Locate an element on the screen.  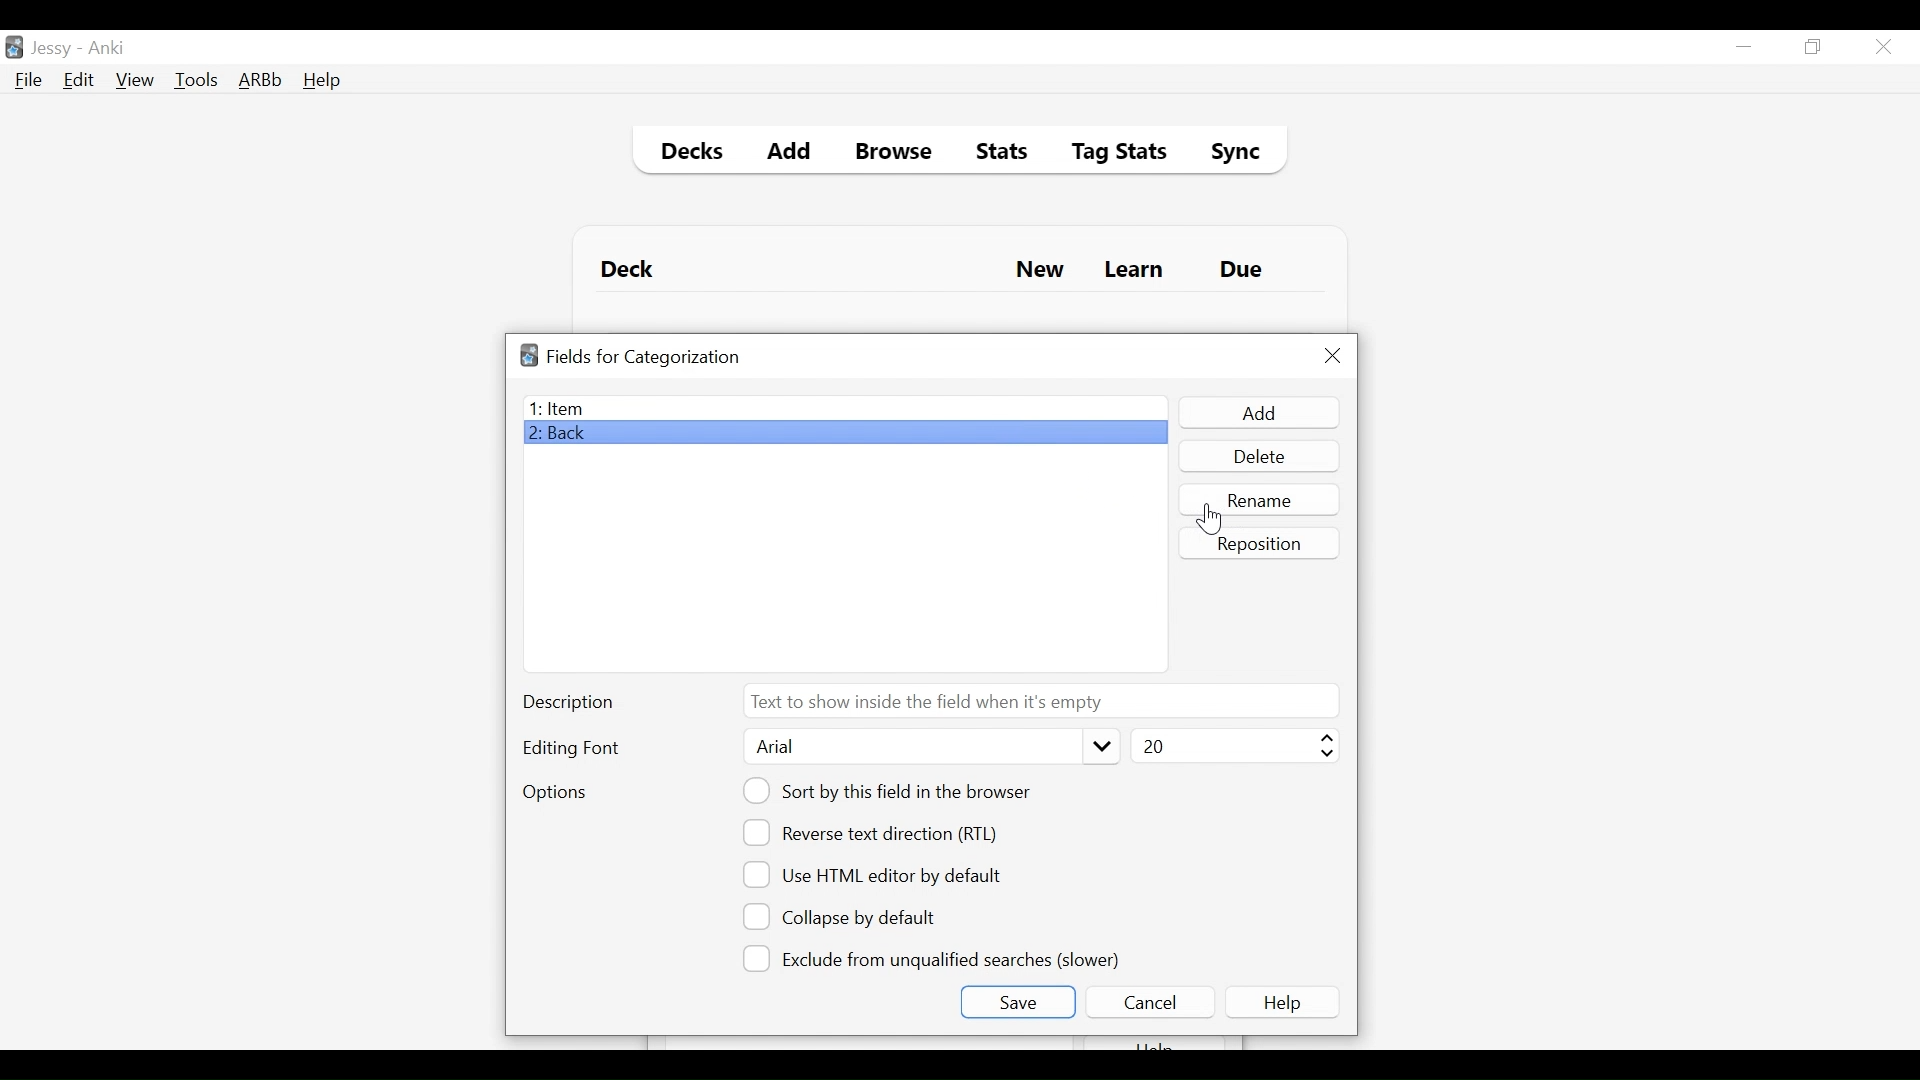
Reposition is located at coordinates (1261, 543).